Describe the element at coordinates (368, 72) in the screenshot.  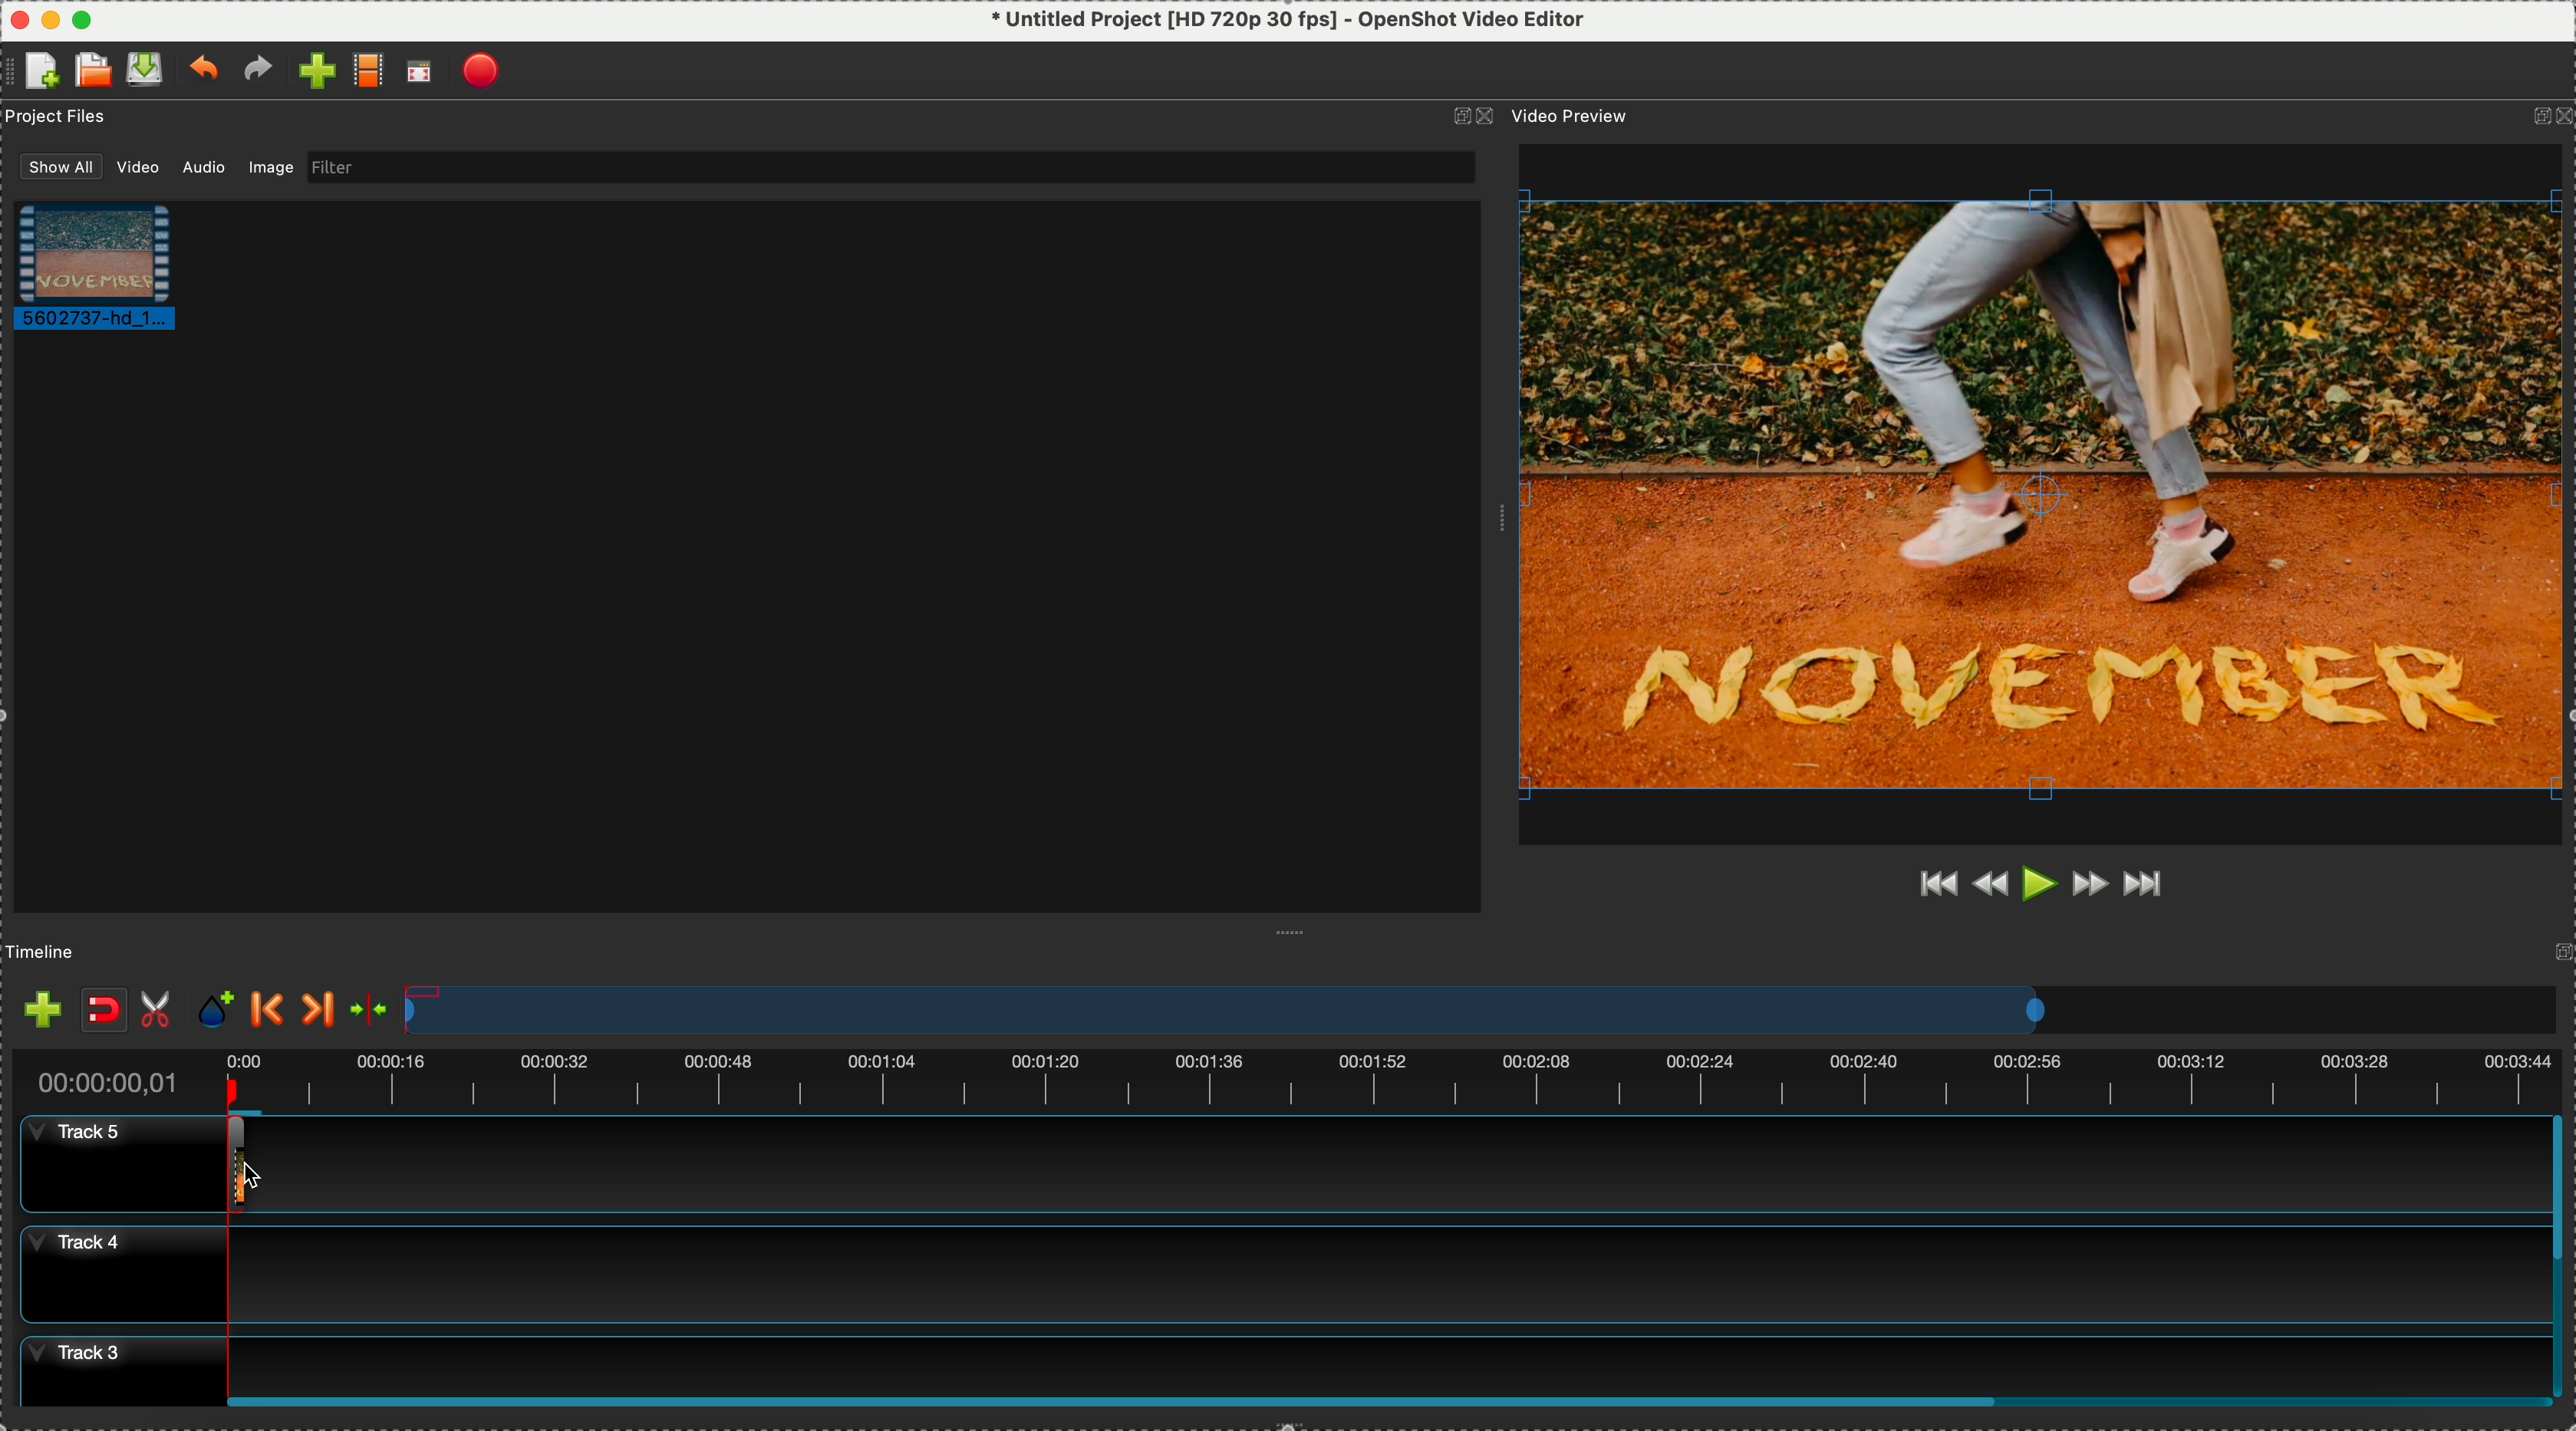
I see `choose profile` at that location.